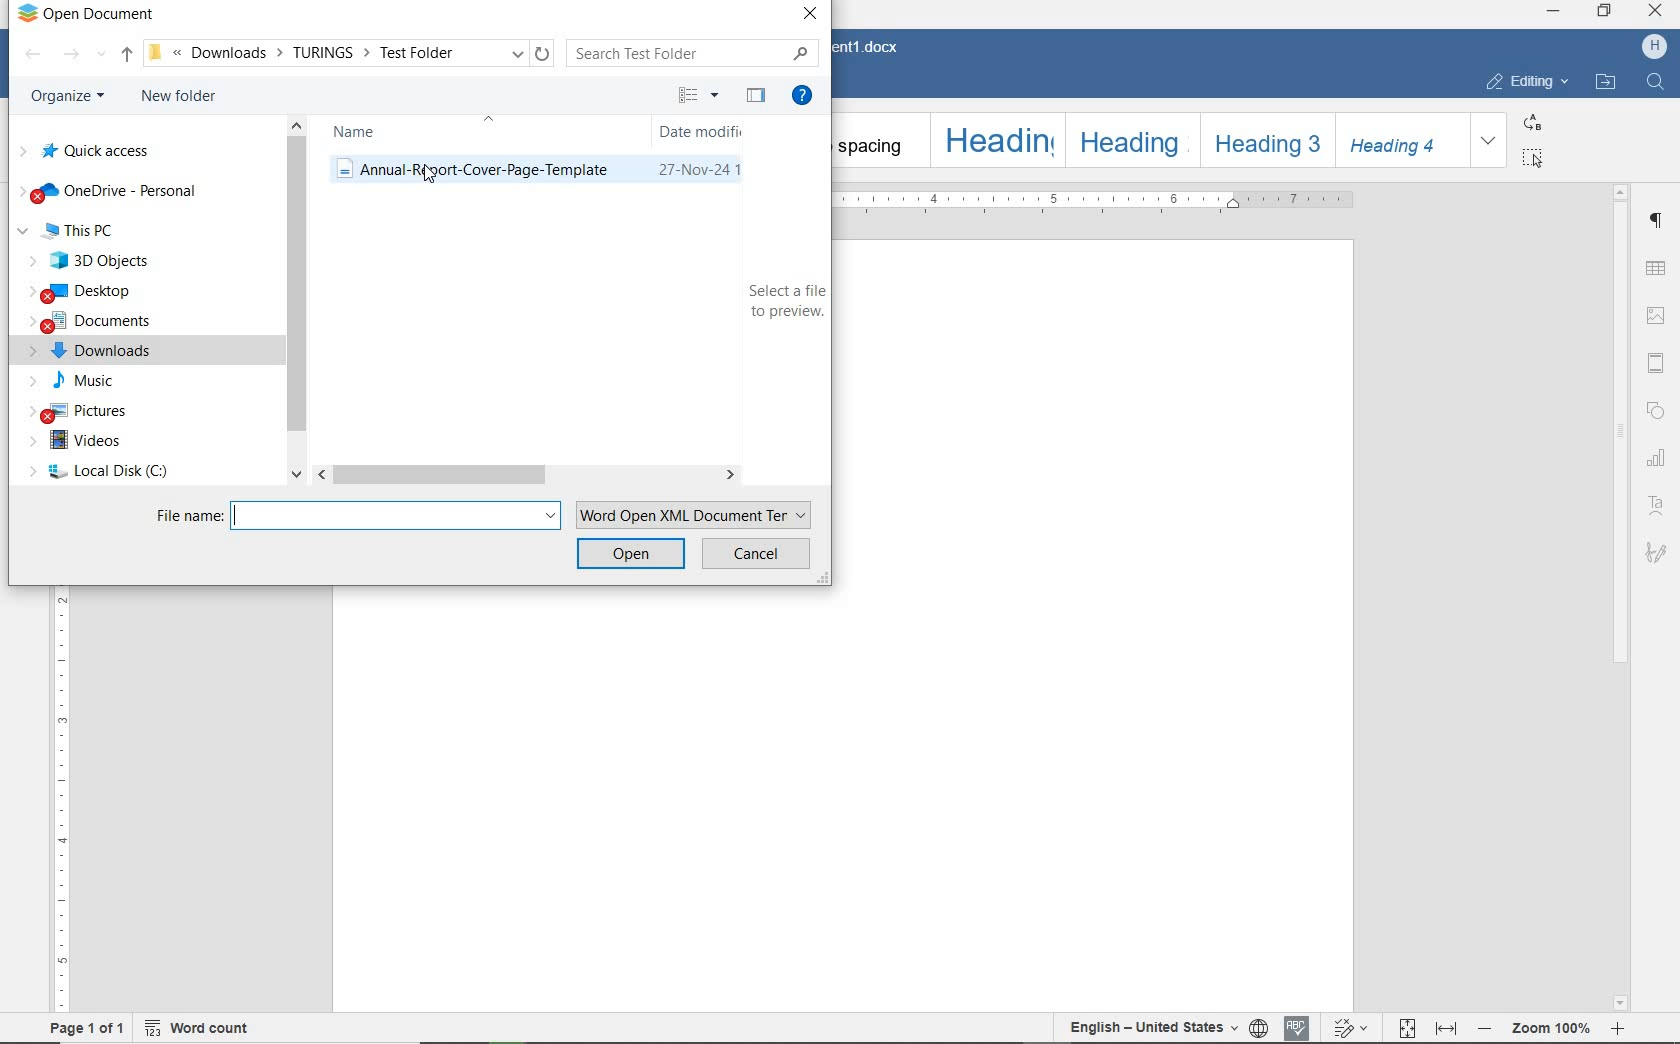  I want to click on music, so click(87, 382).